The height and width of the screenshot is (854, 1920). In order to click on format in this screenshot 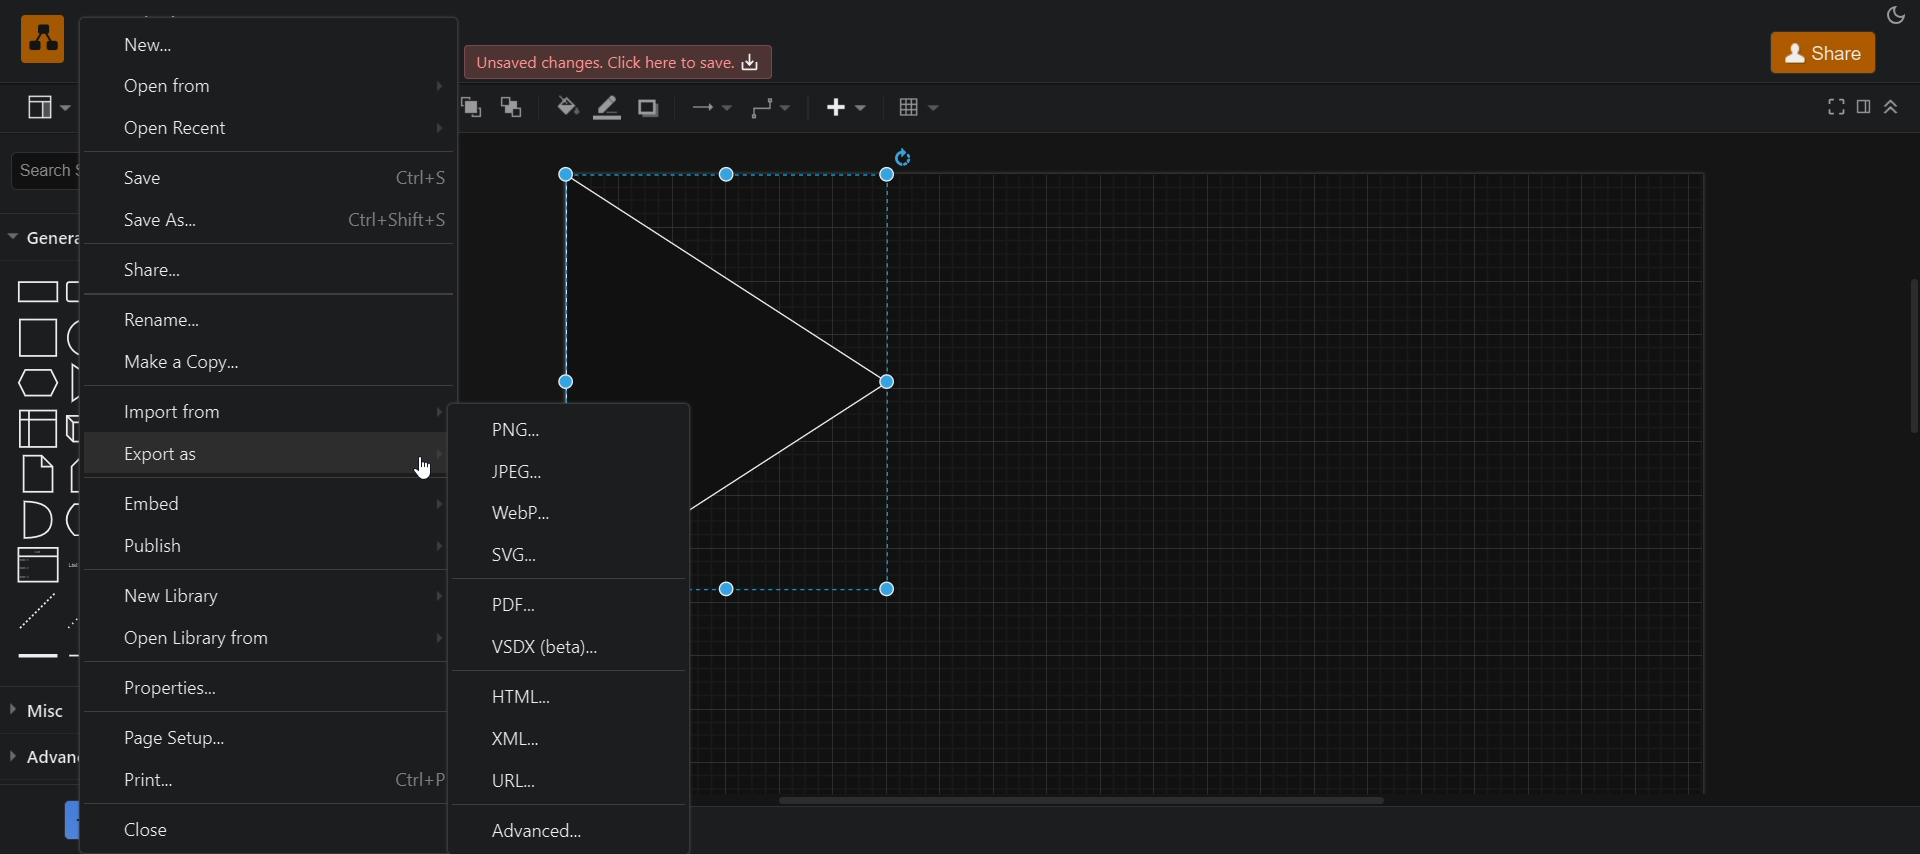, I will do `click(1860, 106)`.